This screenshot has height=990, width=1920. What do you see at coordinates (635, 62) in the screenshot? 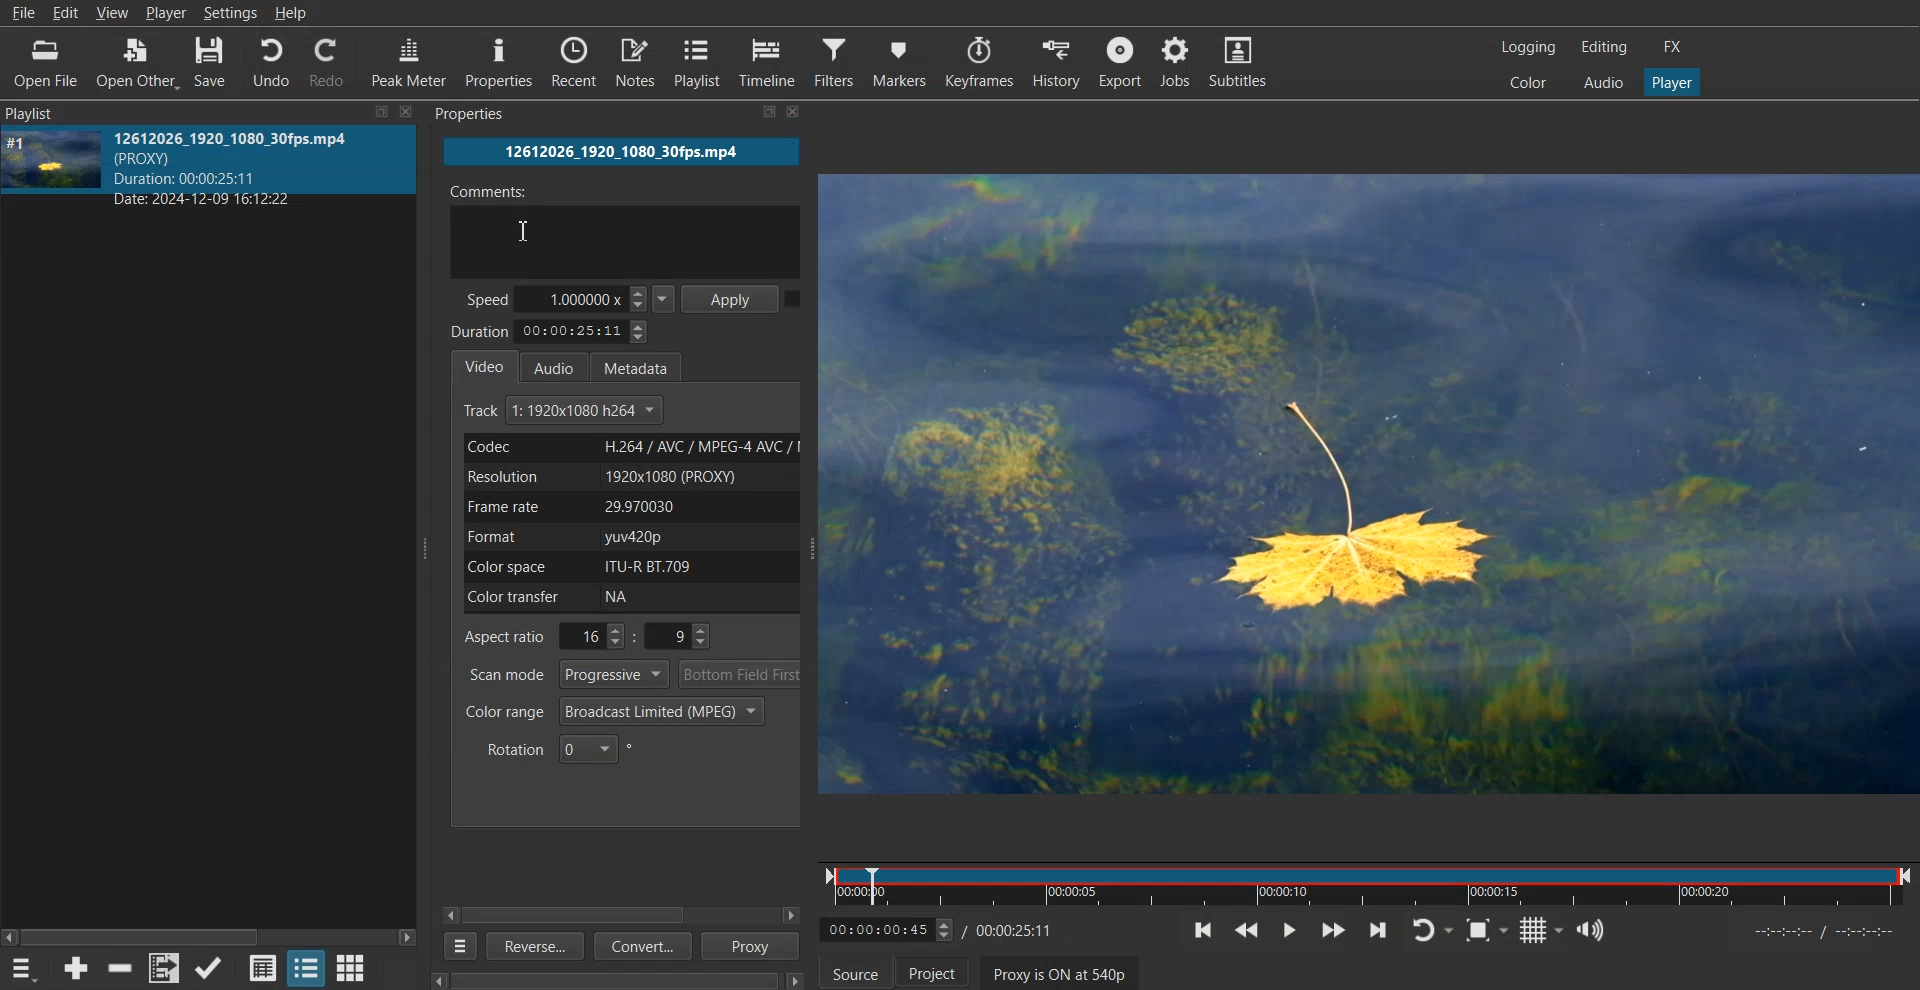
I see `Notes` at bounding box center [635, 62].